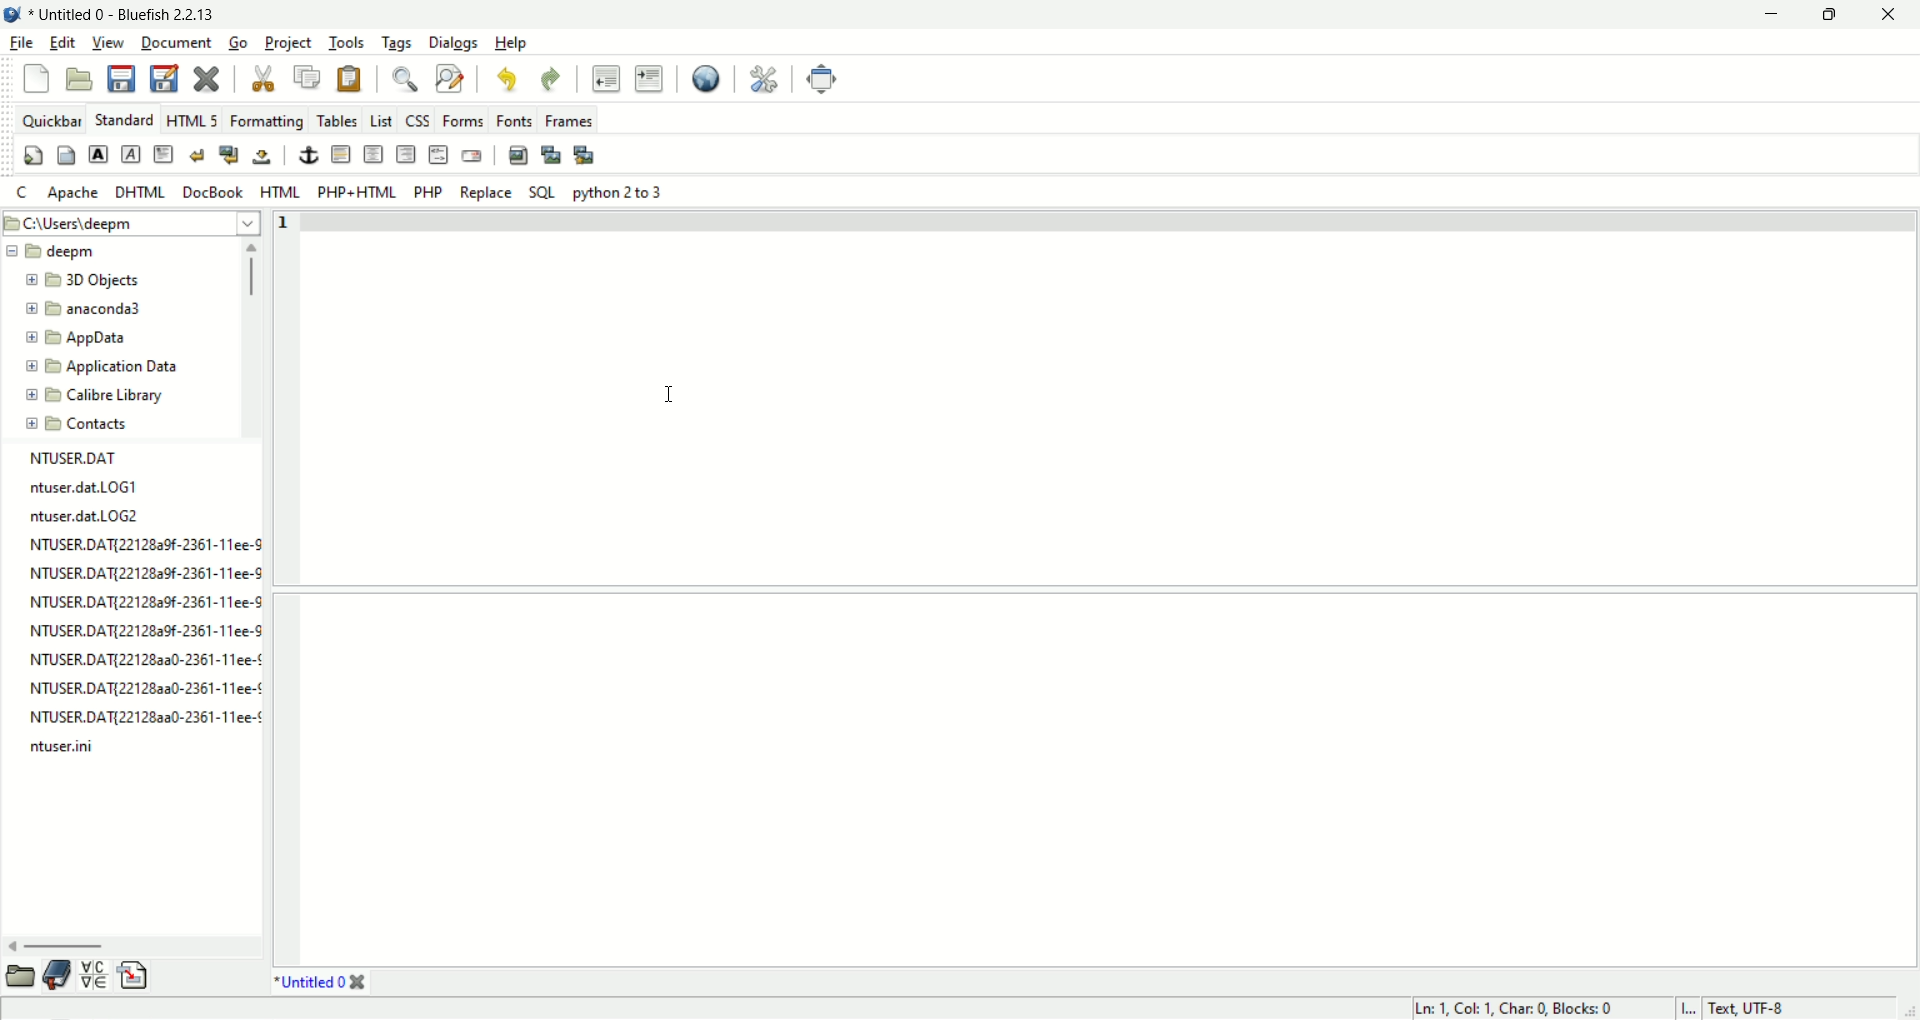 This screenshot has width=1920, height=1020. I want to click on Test, UTF-8, so click(1768, 1008).